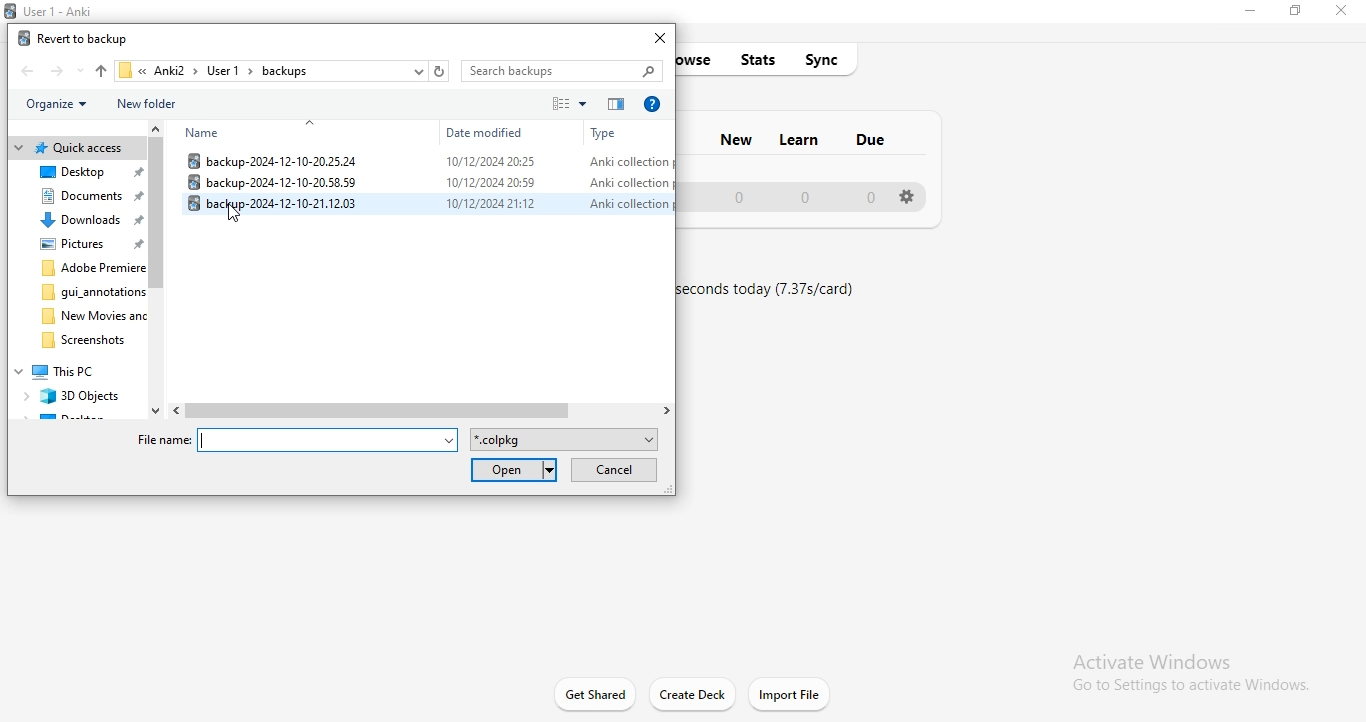 The height and width of the screenshot is (722, 1366). I want to click on revert to backup, so click(75, 37).